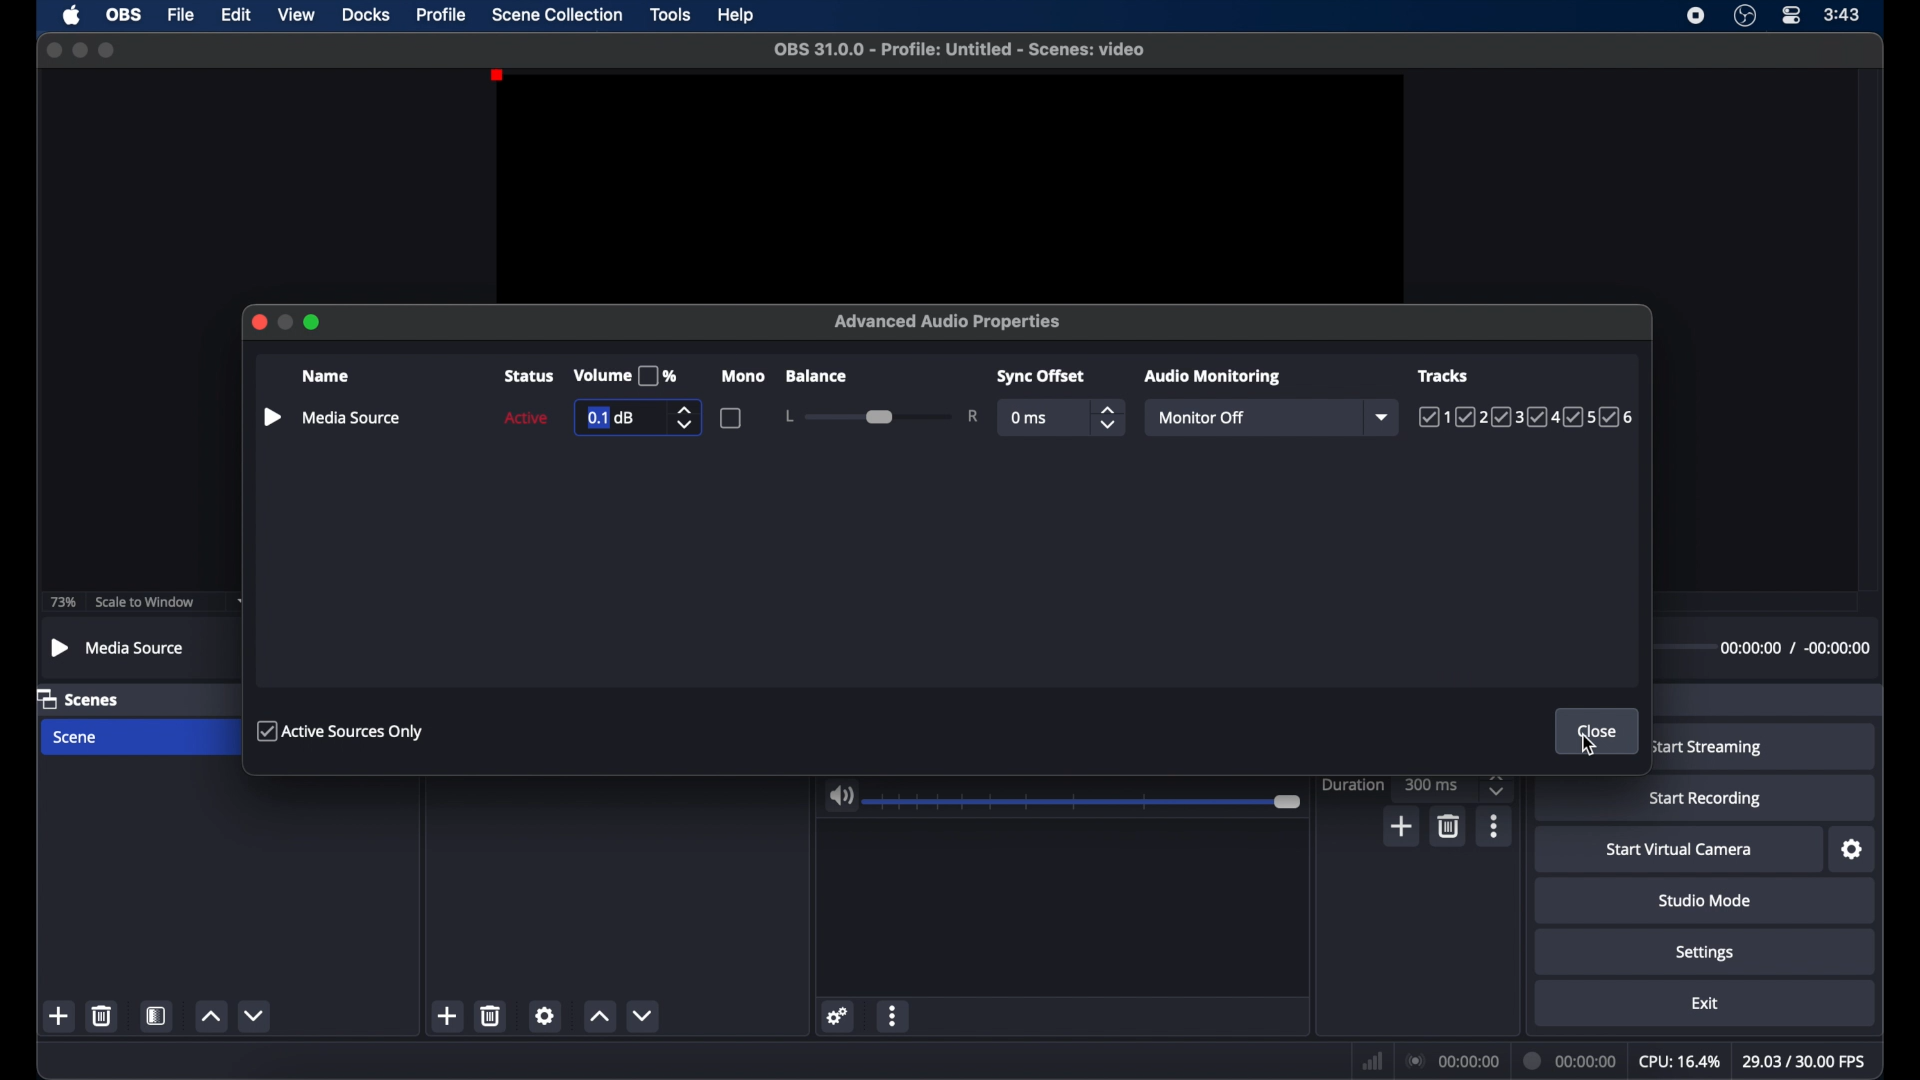 The width and height of the screenshot is (1920, 1080). What do you see at coordinates (1597, 732) in the screenshot?
I see `close` at bounding box center [1597, 732].